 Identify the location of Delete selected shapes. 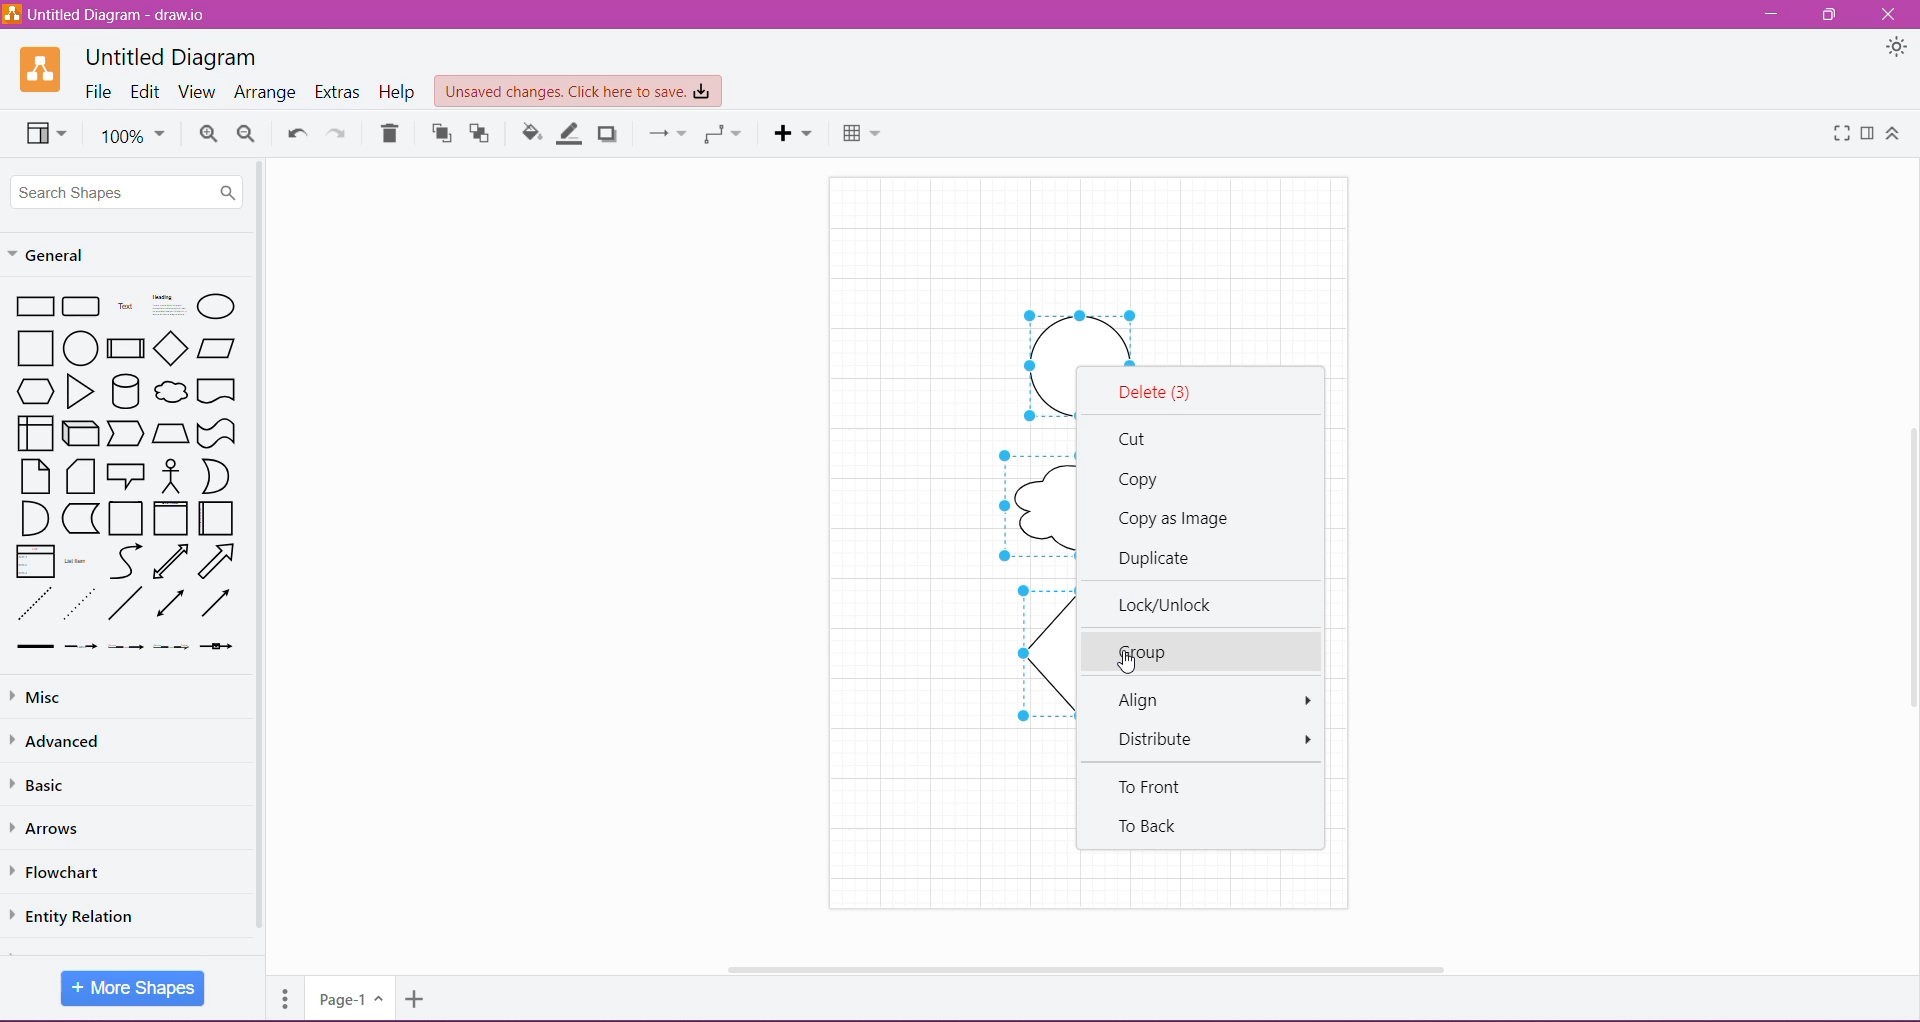
(1153, 392).